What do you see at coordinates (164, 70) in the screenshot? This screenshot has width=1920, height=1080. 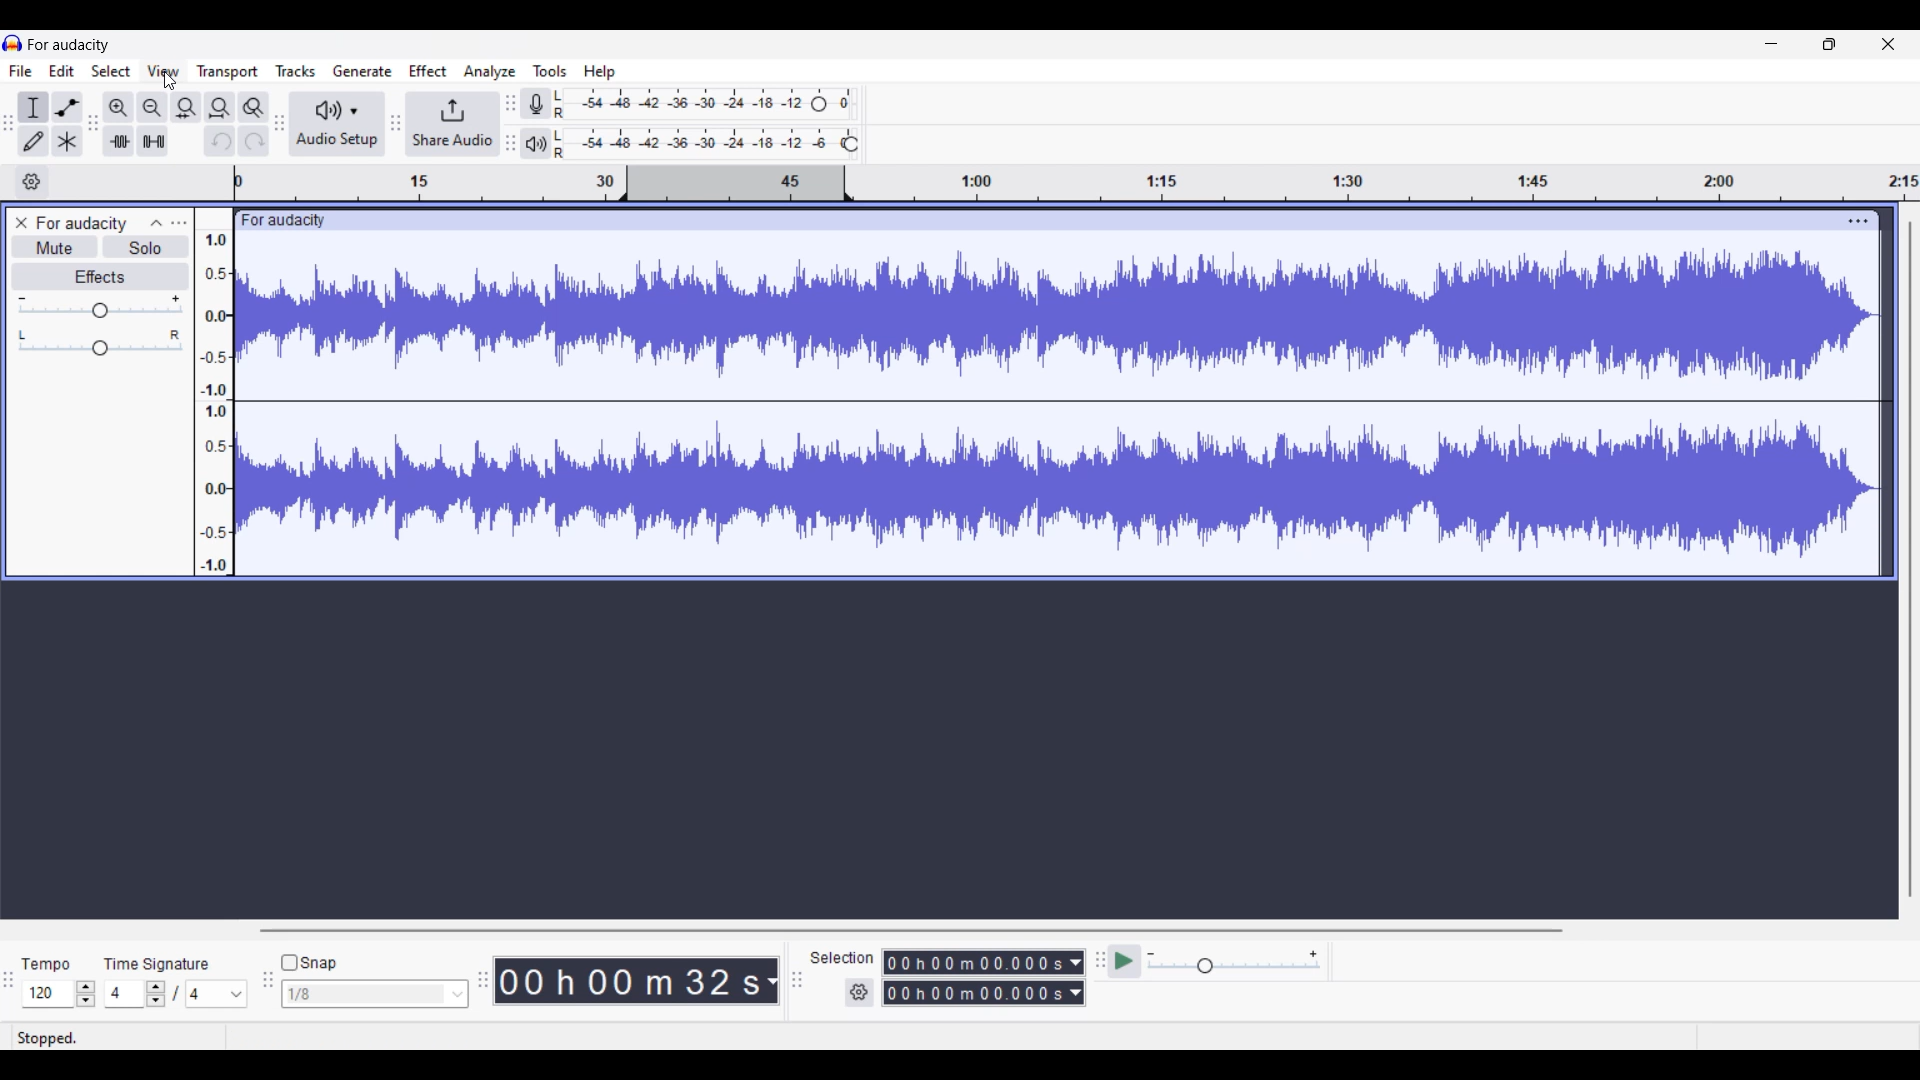 I see `View menu` at bounding box center [164, 70].